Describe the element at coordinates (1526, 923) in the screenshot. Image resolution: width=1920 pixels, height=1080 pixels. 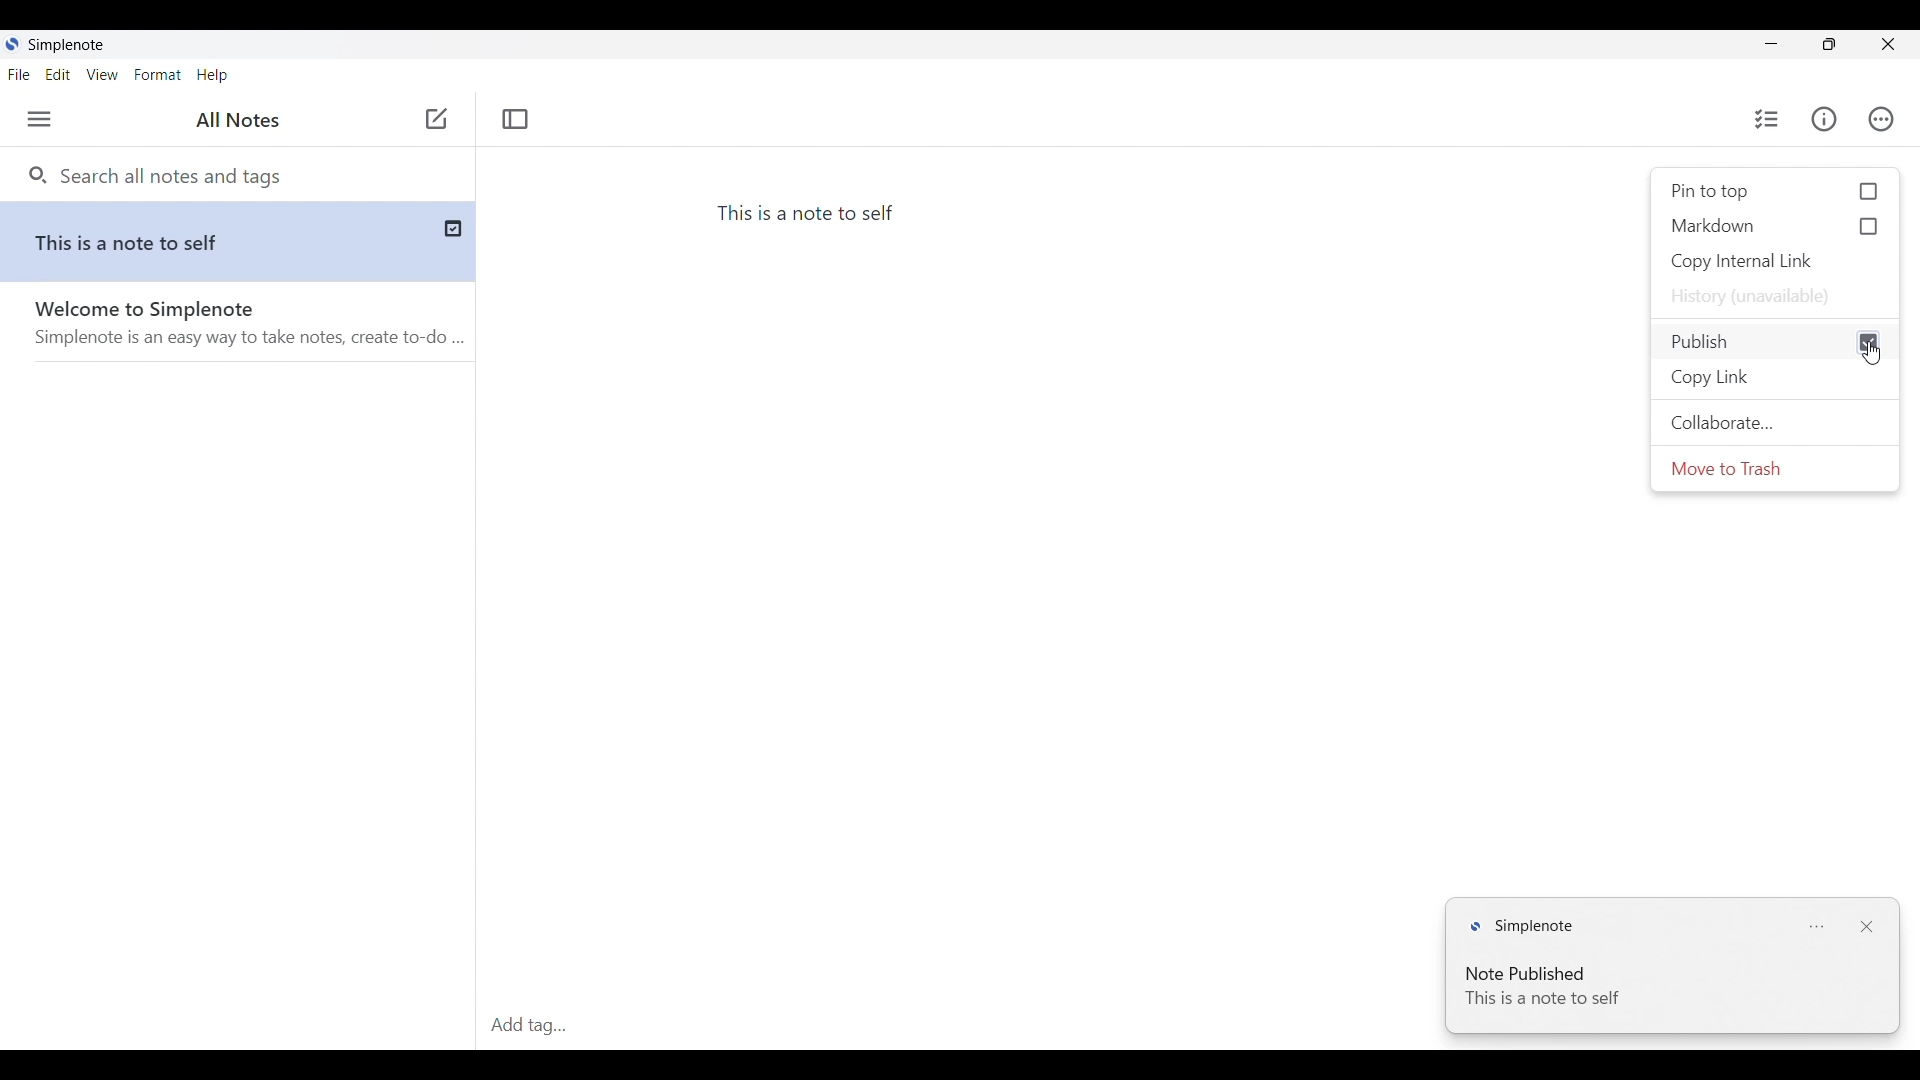
I see `Simplenote` at that location.